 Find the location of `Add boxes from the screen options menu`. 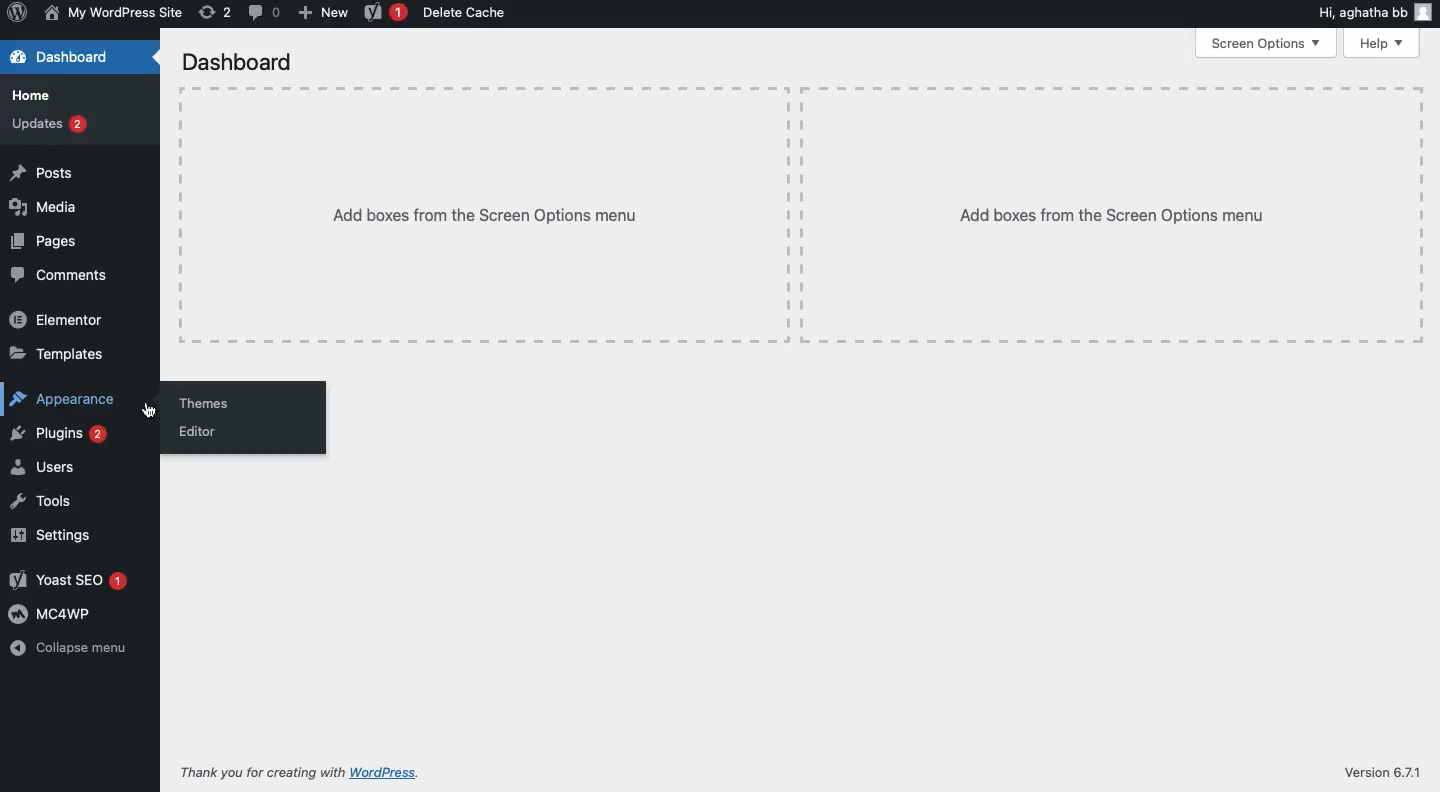

Add boxes from the screen options menu is located at coordinates (802, 215).